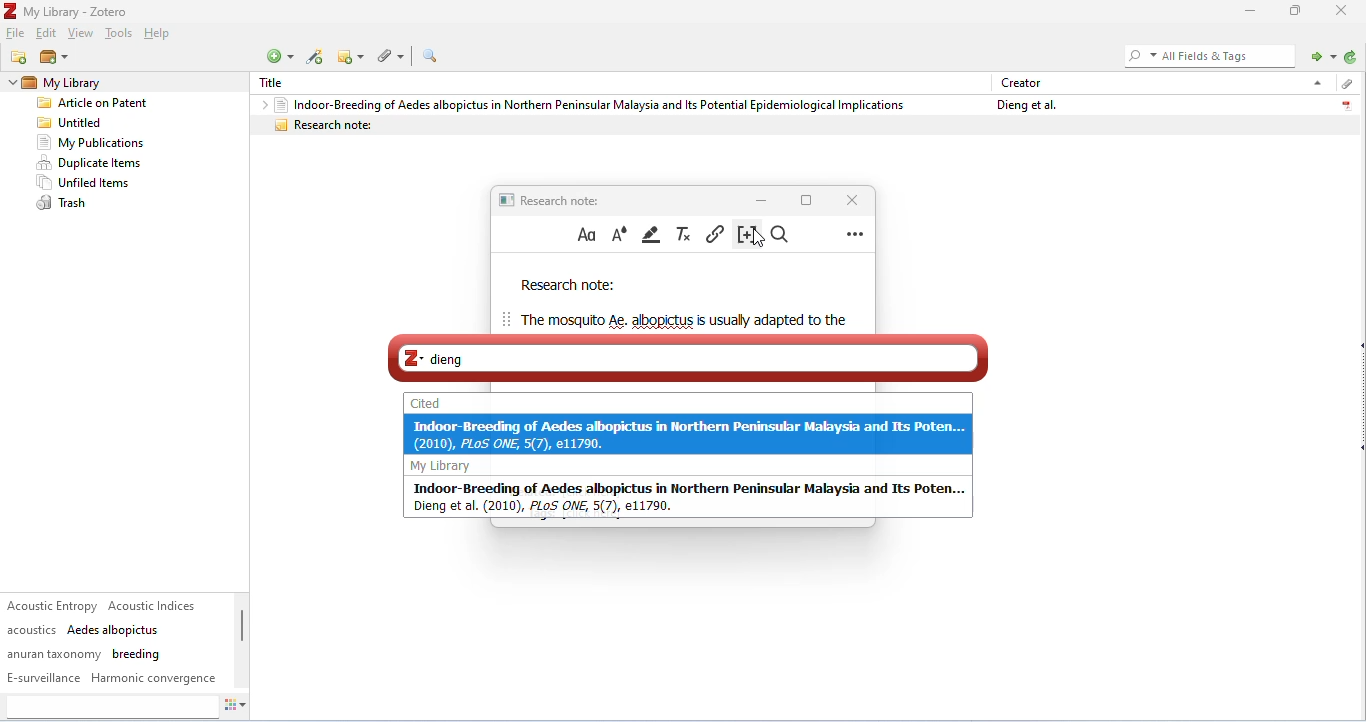 The image size is (1366, 722). I want to click on locate, so click(1320, 55).